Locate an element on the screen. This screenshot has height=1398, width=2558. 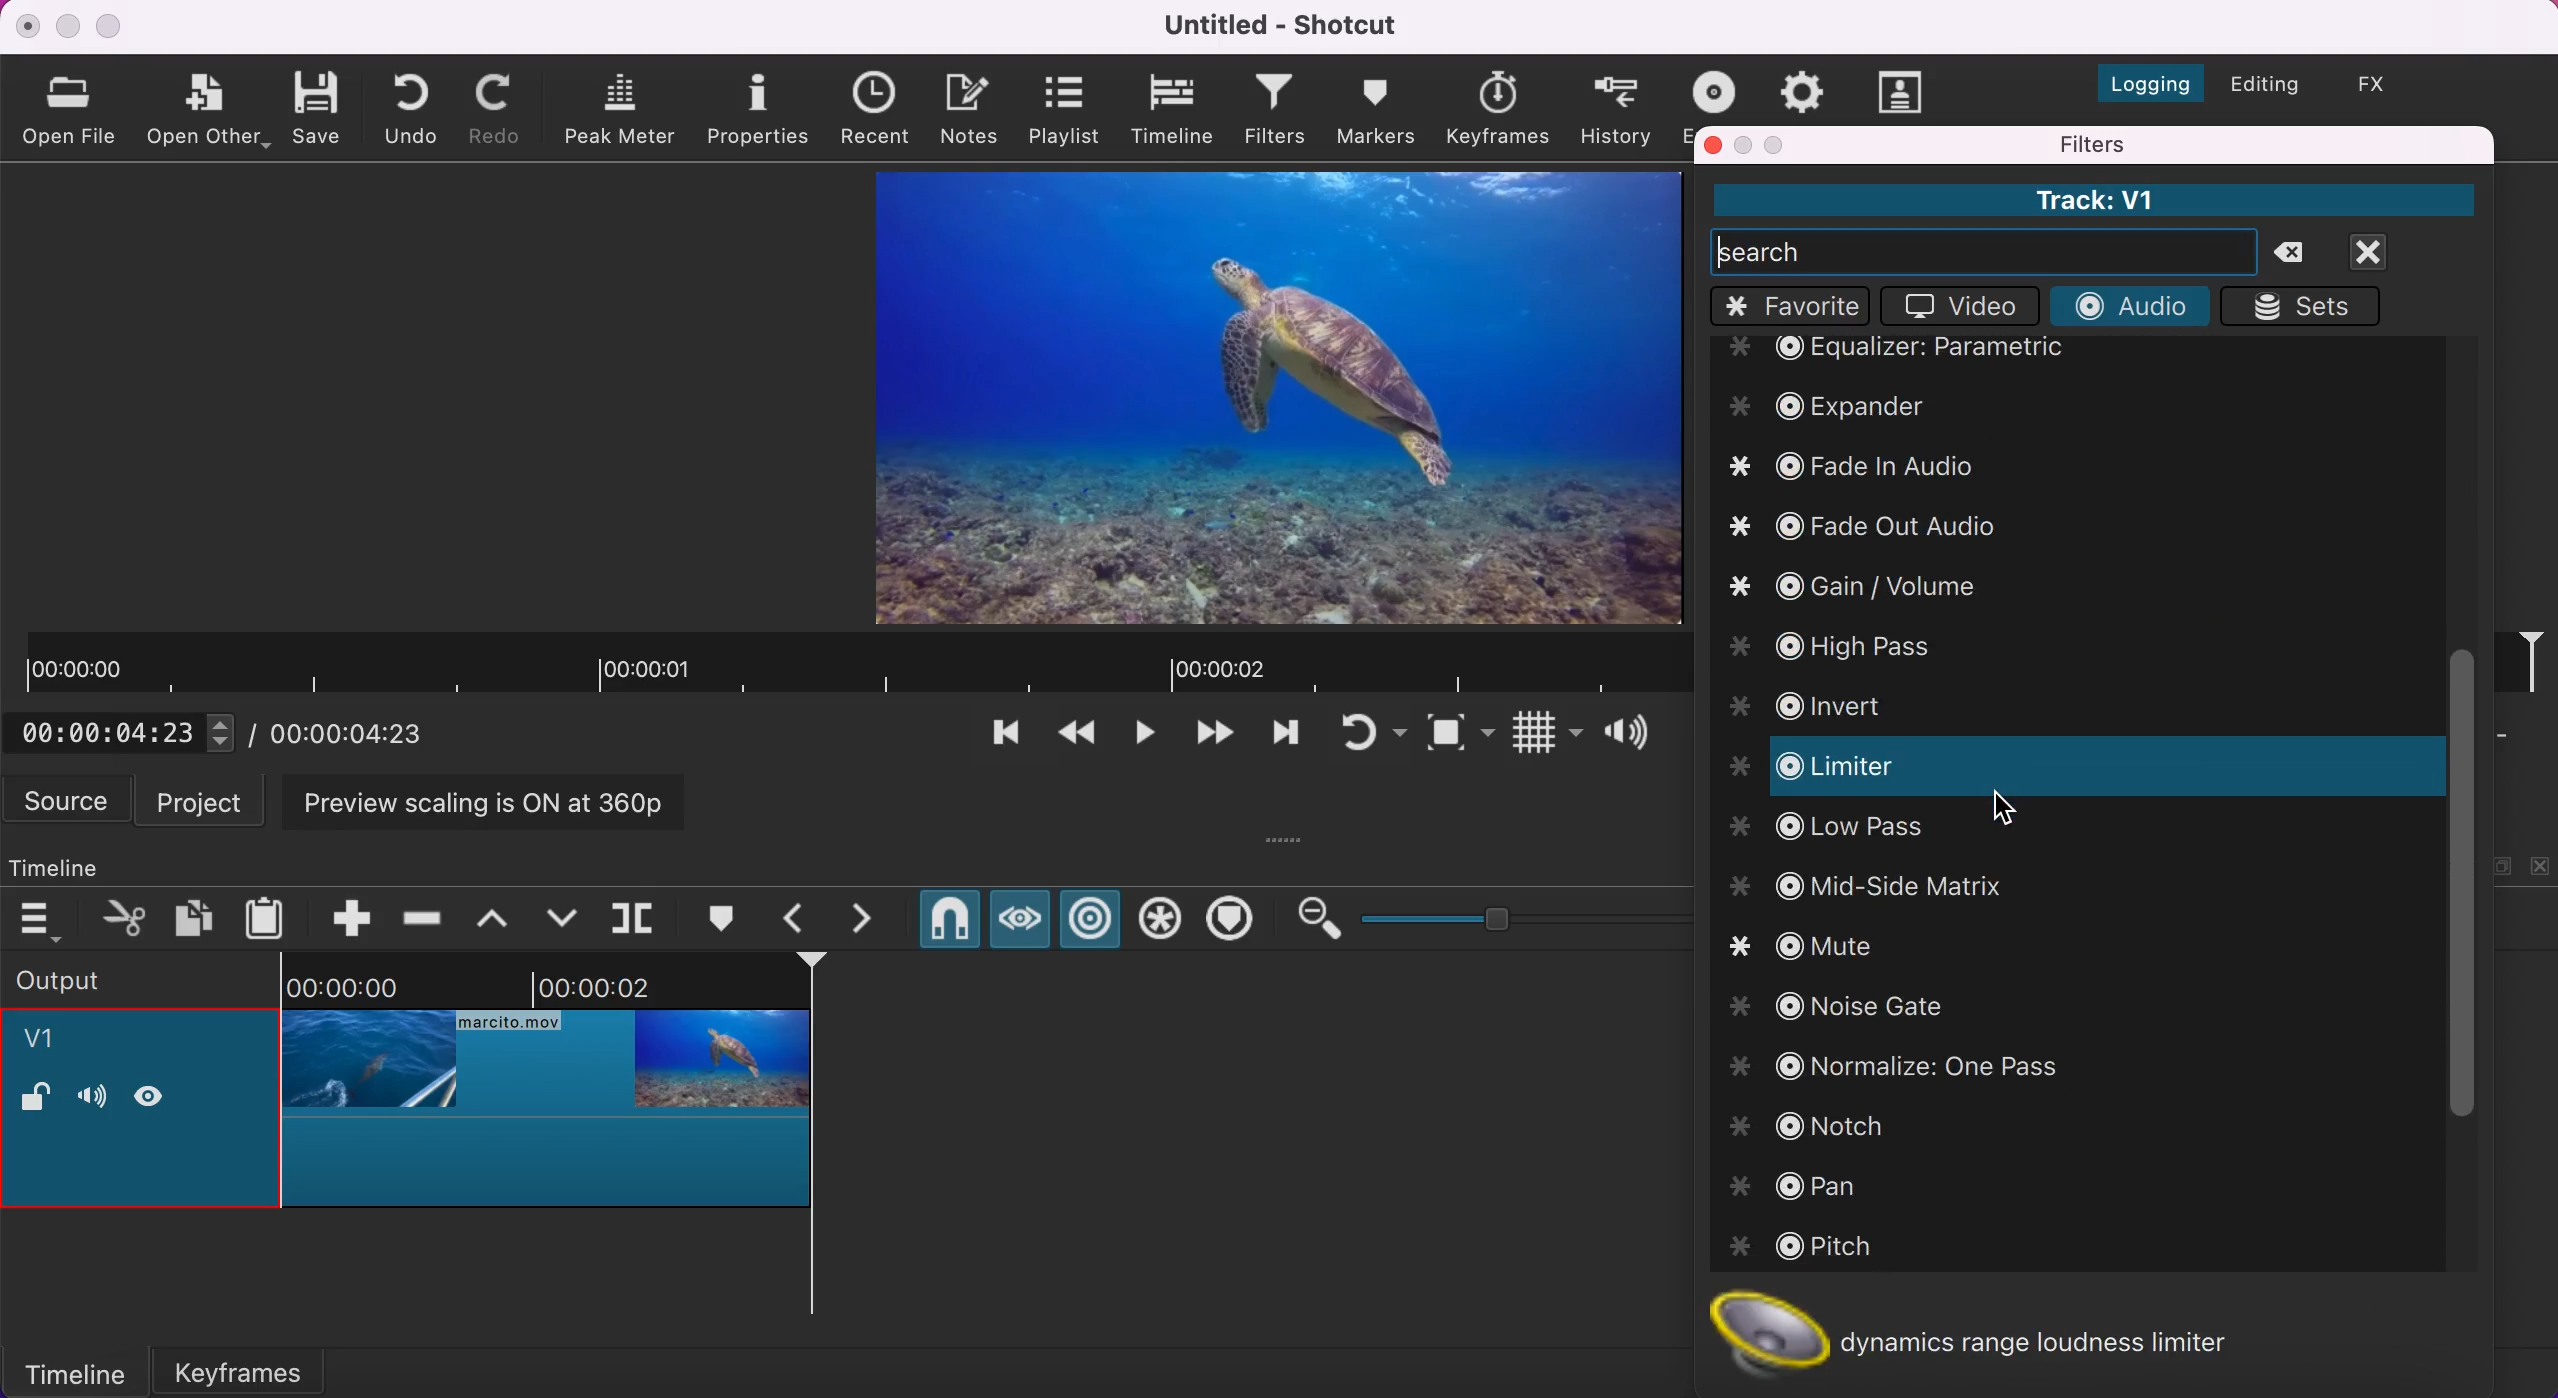
clip is located at coordinates (1280, 397).